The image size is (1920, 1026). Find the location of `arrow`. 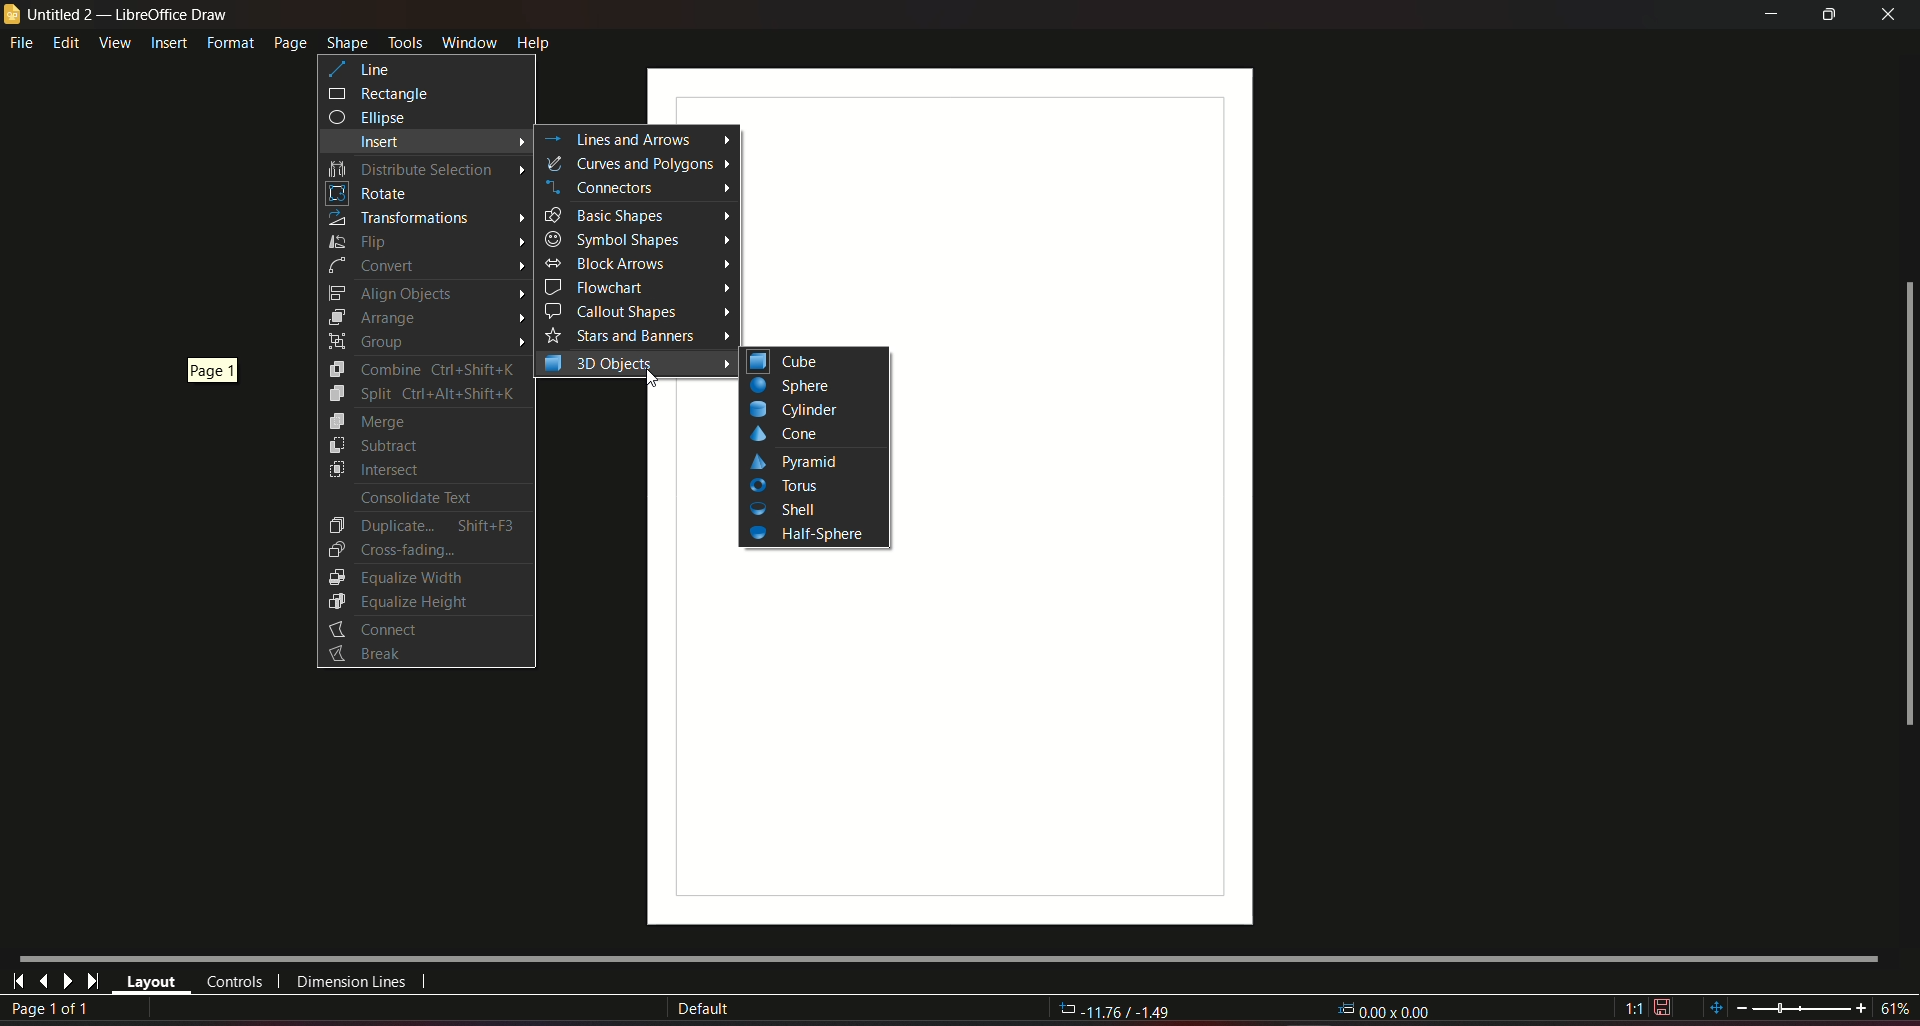

arrow is located at coordinates (726, 138).